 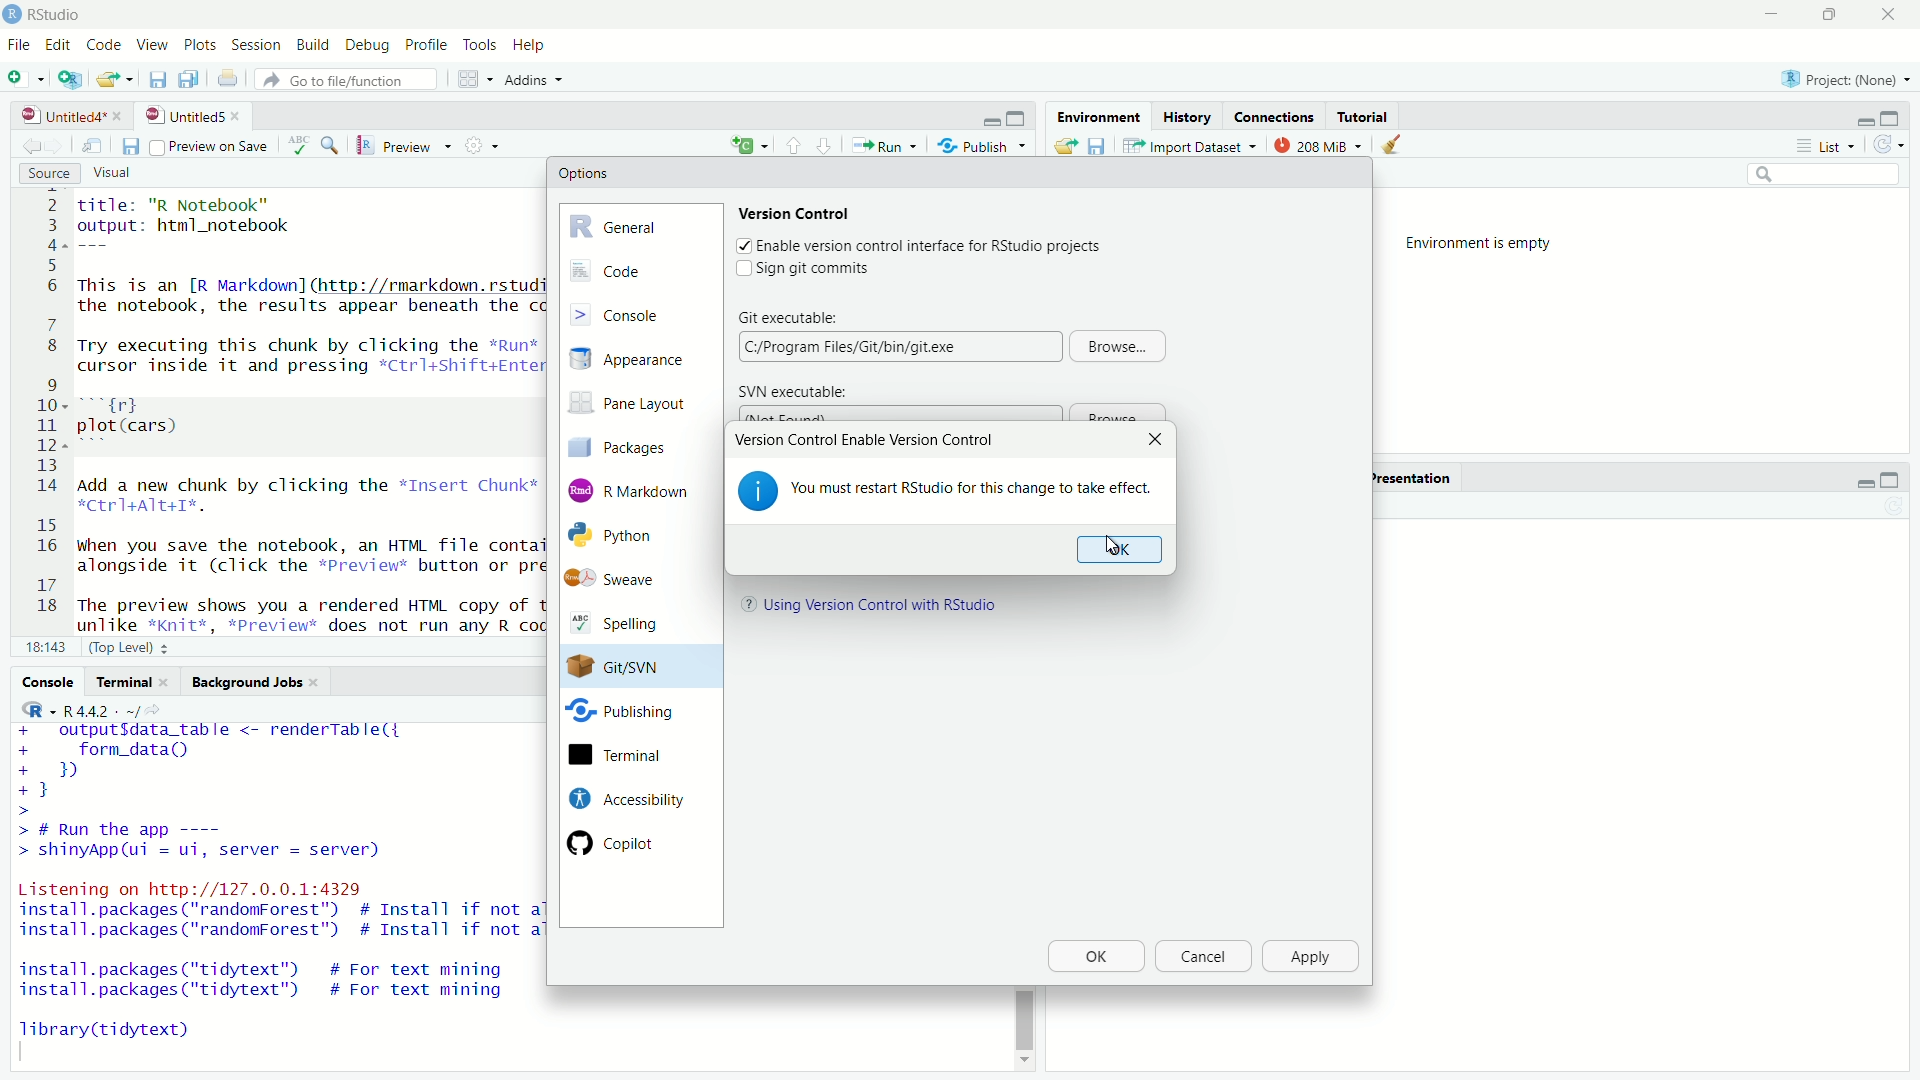 What do you see at coordinates (78, 710) in the screenshot?
I see `R - R442 ~/` at bounding box center [78, 710].